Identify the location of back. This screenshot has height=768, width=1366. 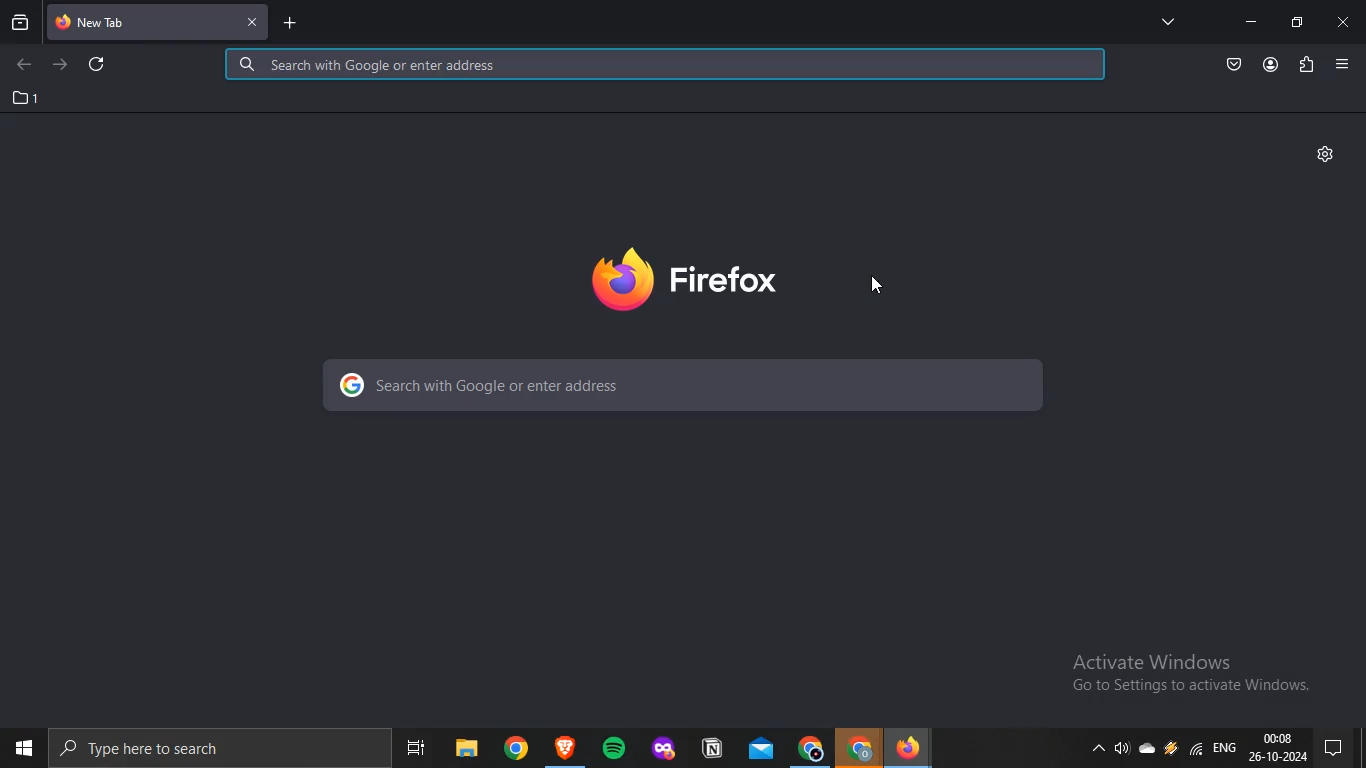
(23, 65).